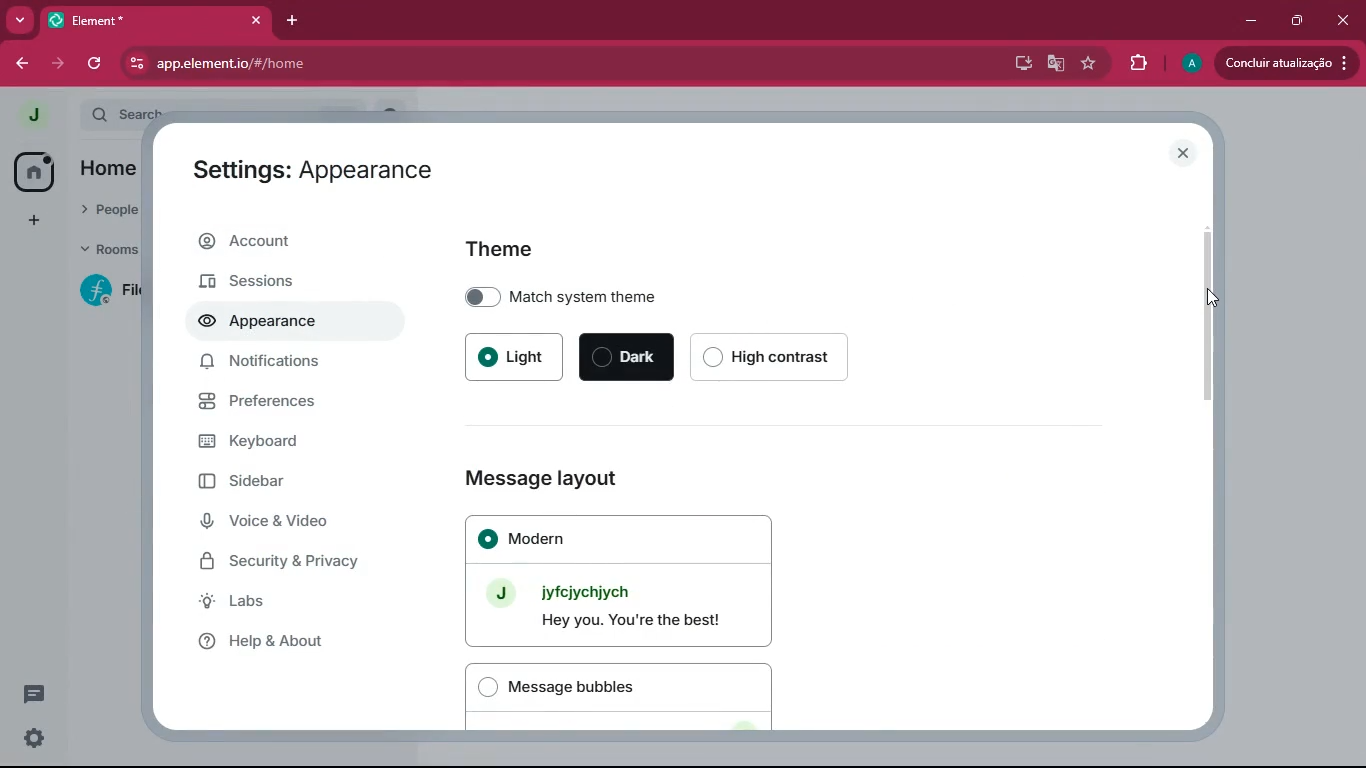  Describe the element at coordinates (593, 295) in the screenshot. I see `match` at that location.